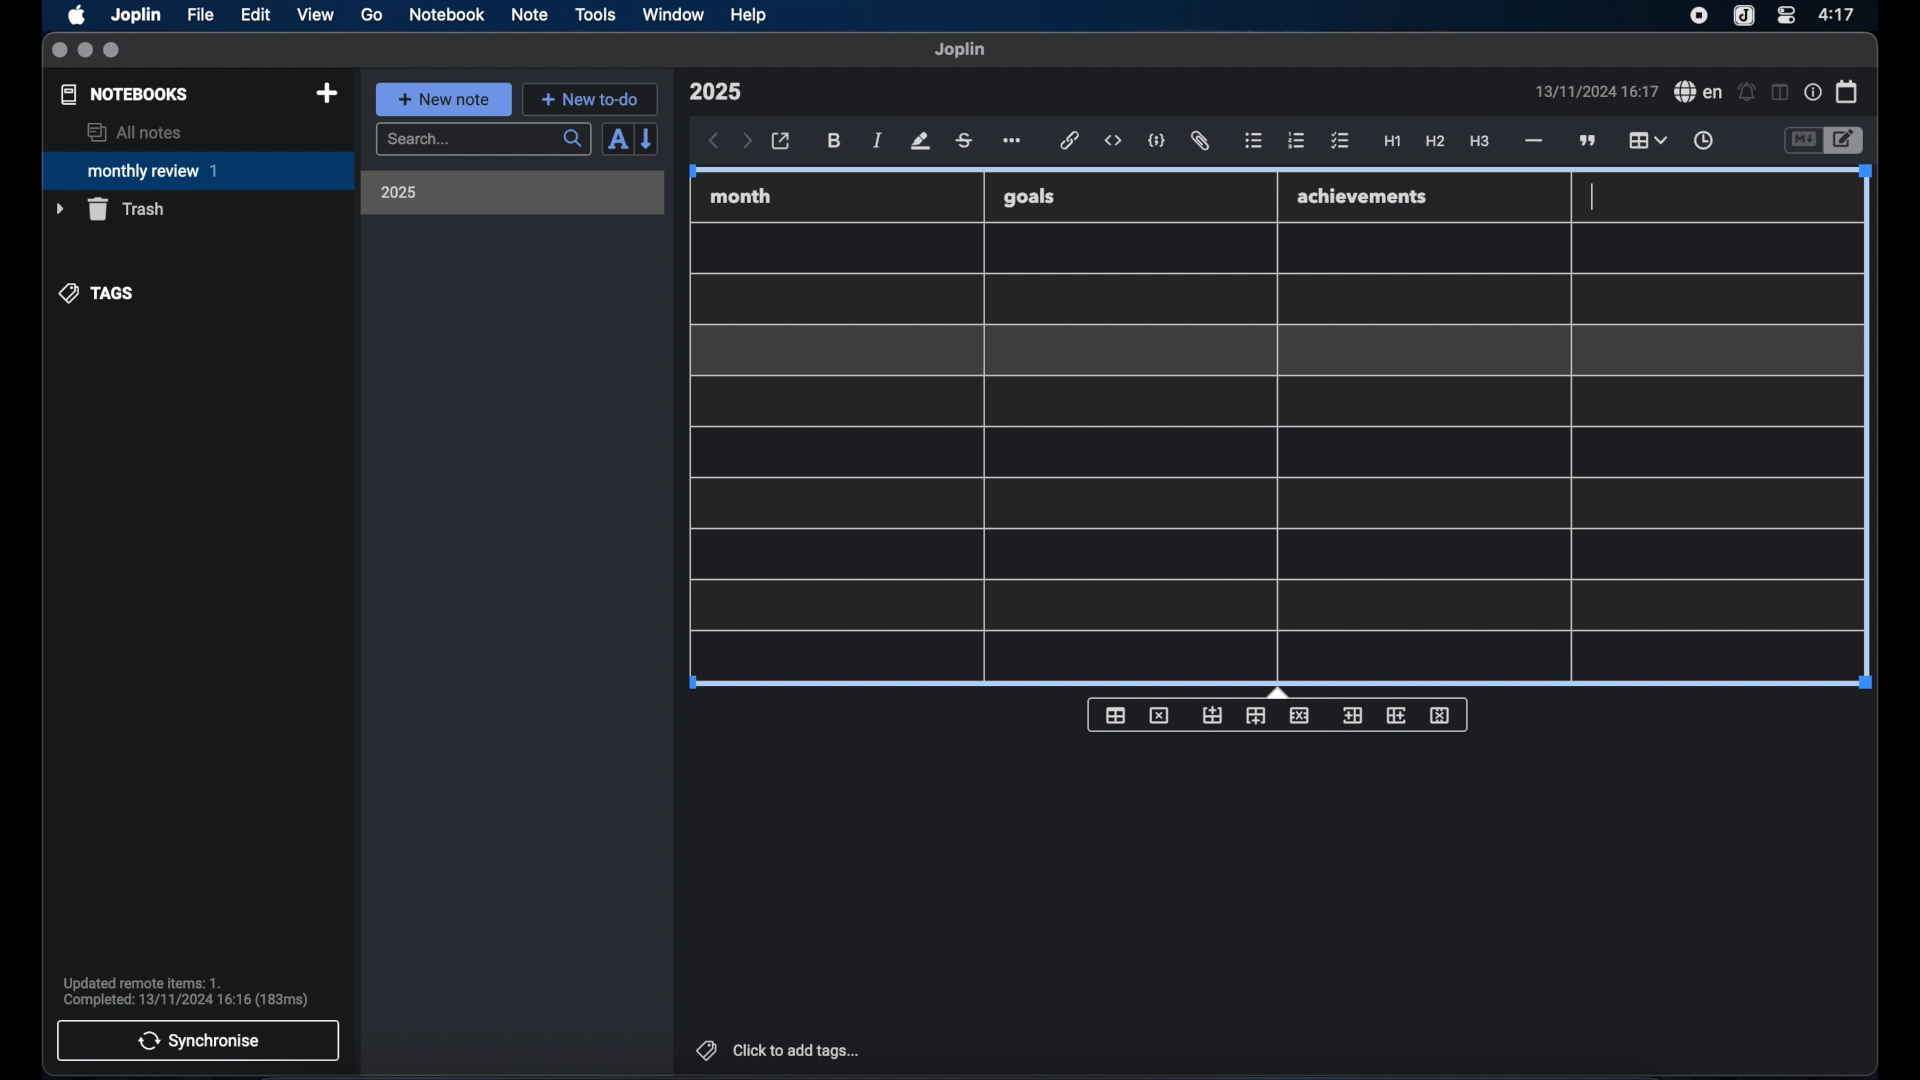 The height and width of the screenshot is (1080, 1920). What do you see at coordinates (960, 49) in the screenshot?
I see `joplin` at bounding box center [960, 49].